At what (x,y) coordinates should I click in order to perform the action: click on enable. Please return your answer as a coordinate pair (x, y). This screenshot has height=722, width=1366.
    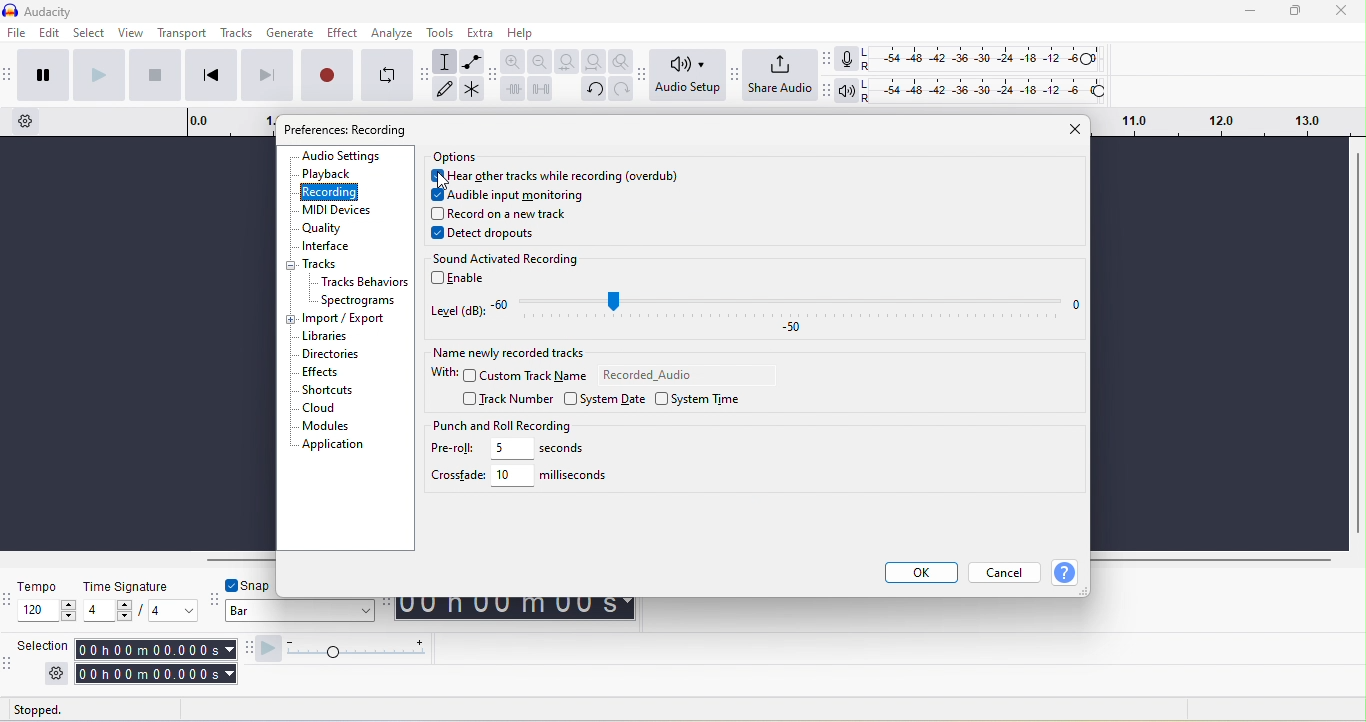
    Looking at the image, I should click on (459, 279).